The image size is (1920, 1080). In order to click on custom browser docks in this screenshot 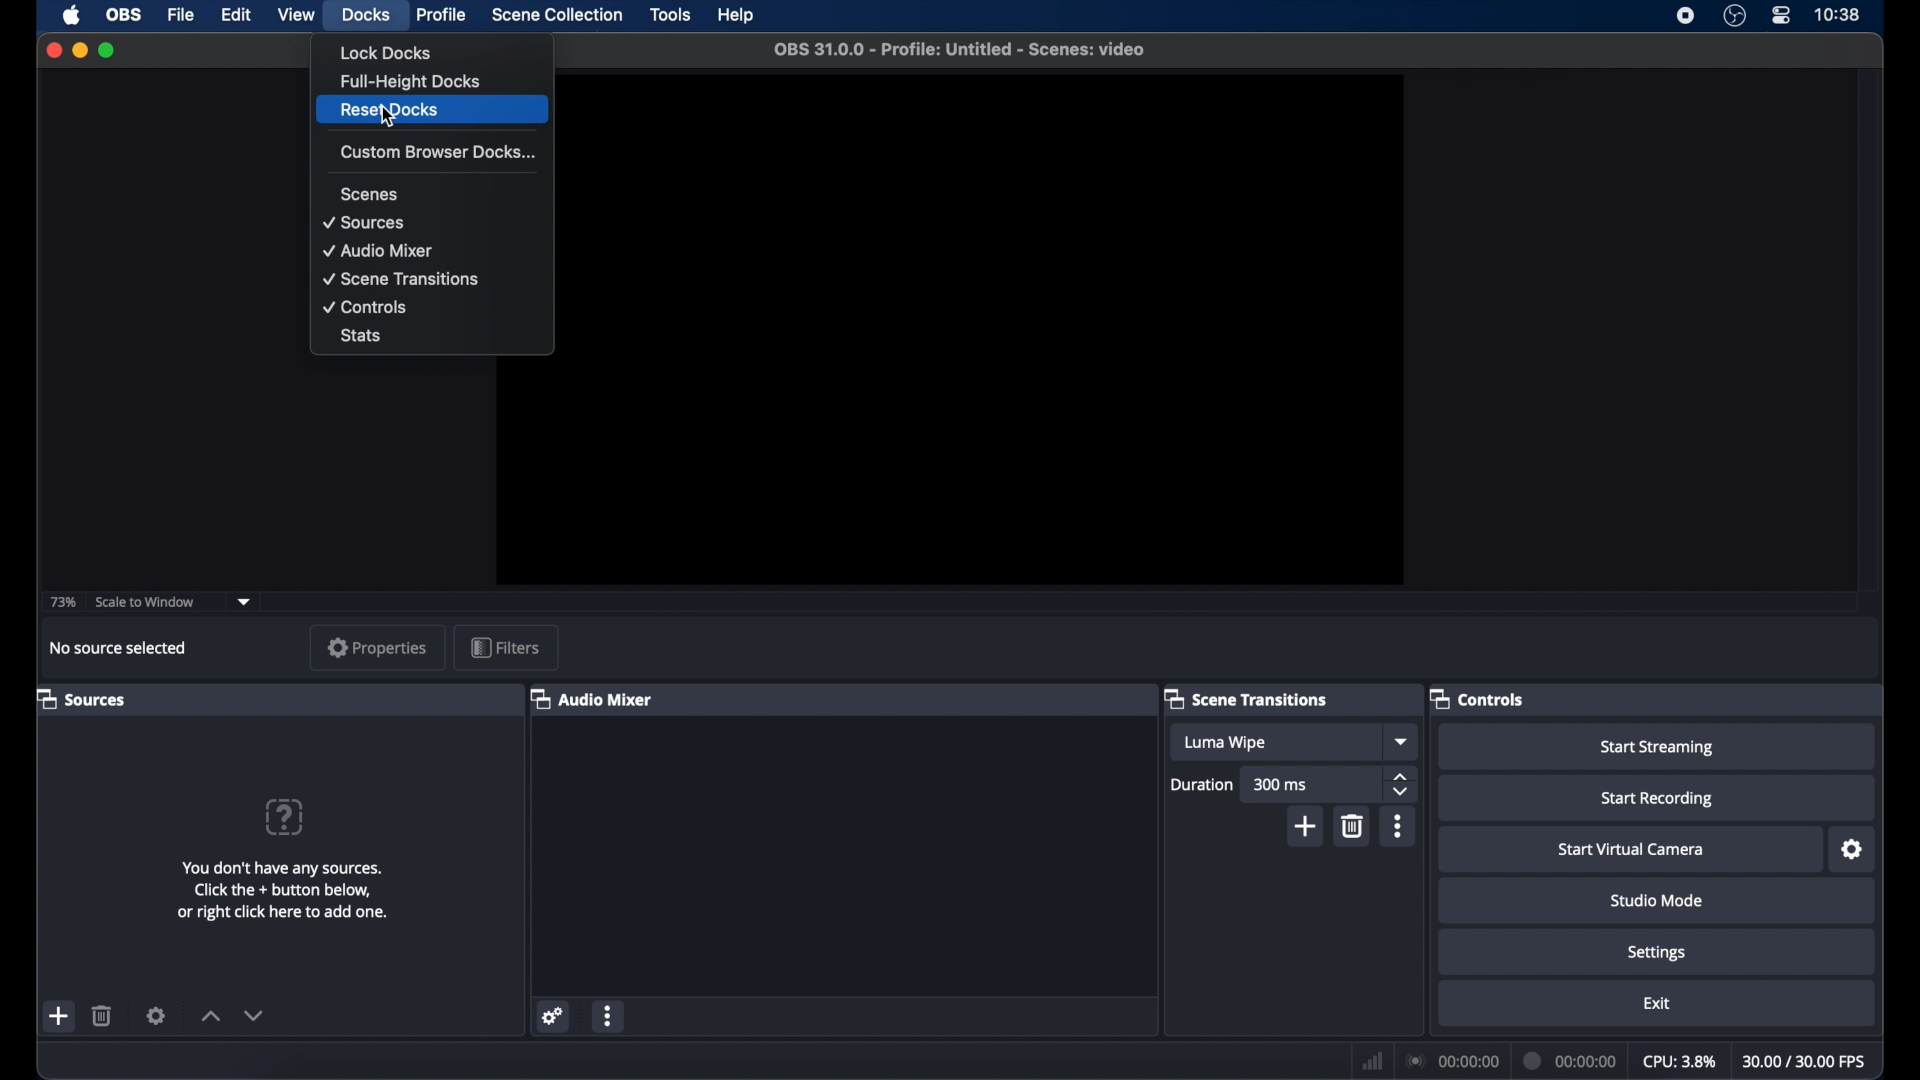, I will do `click(439, 151)`.